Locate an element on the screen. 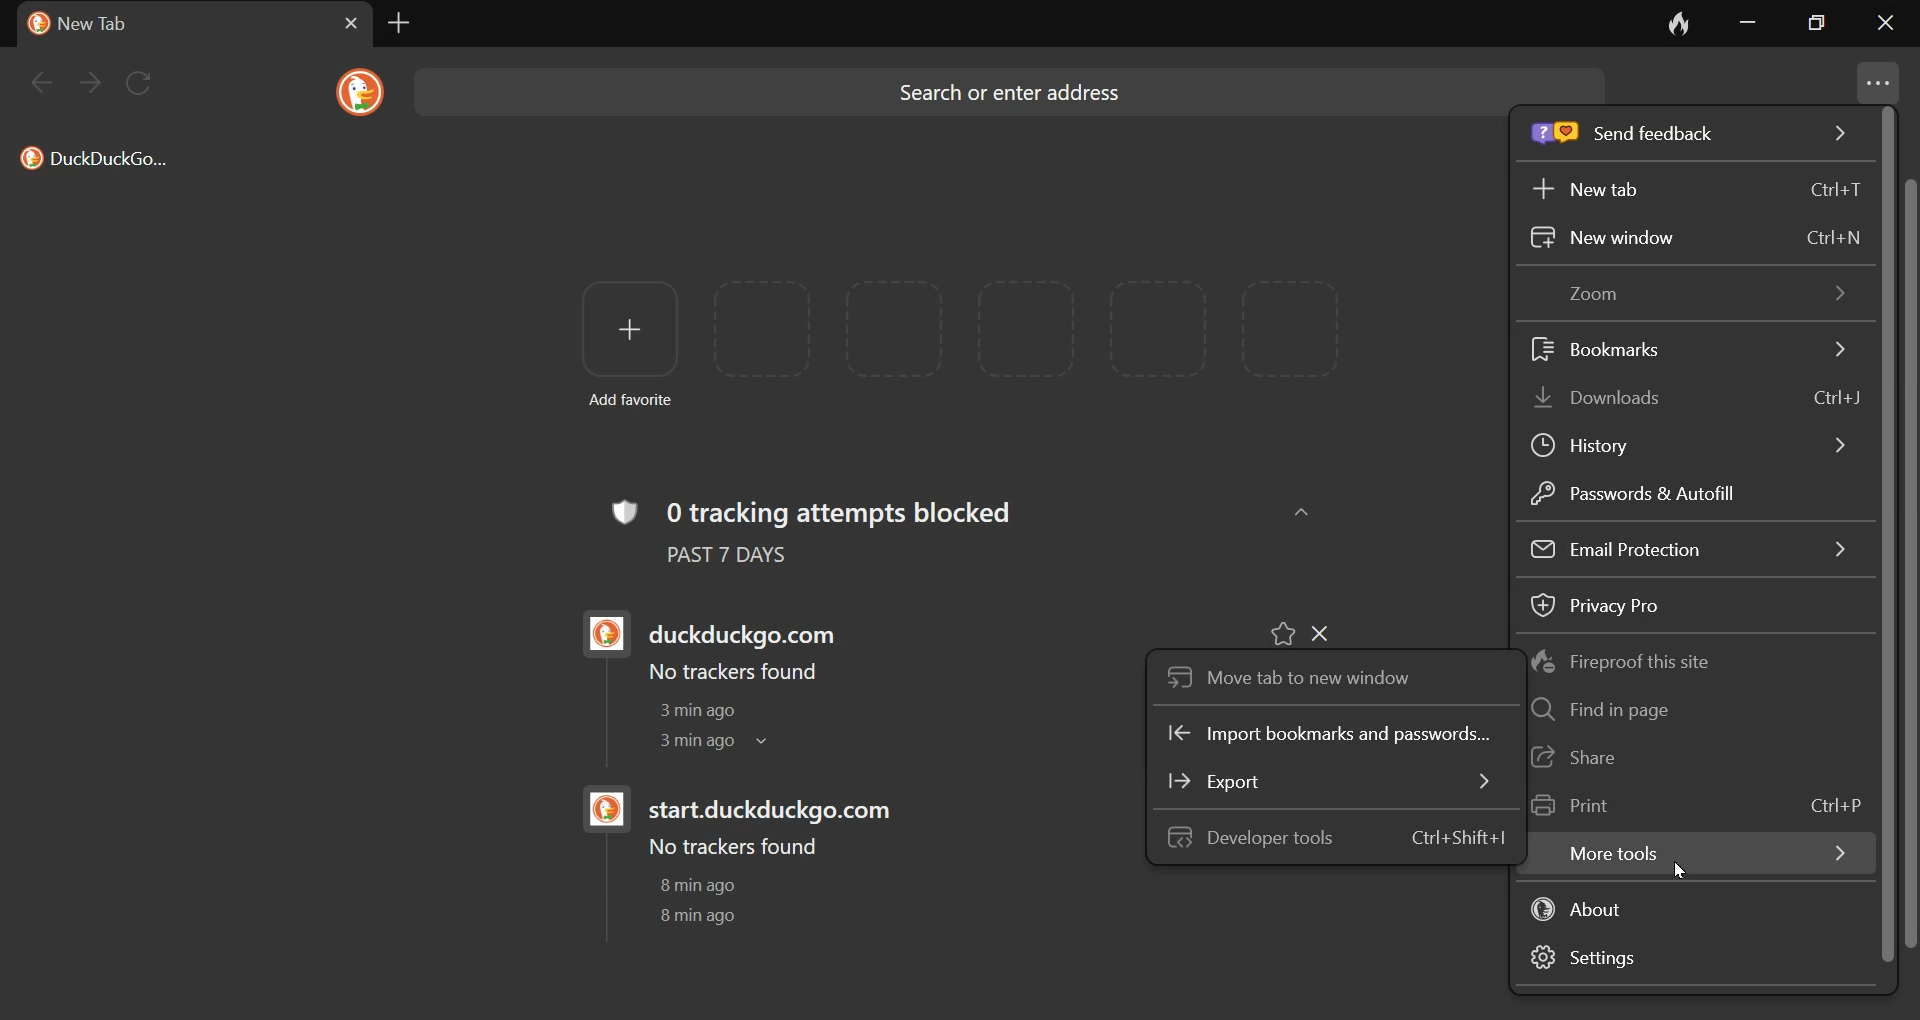  scroll bar is located at coordinates (1908, 562).